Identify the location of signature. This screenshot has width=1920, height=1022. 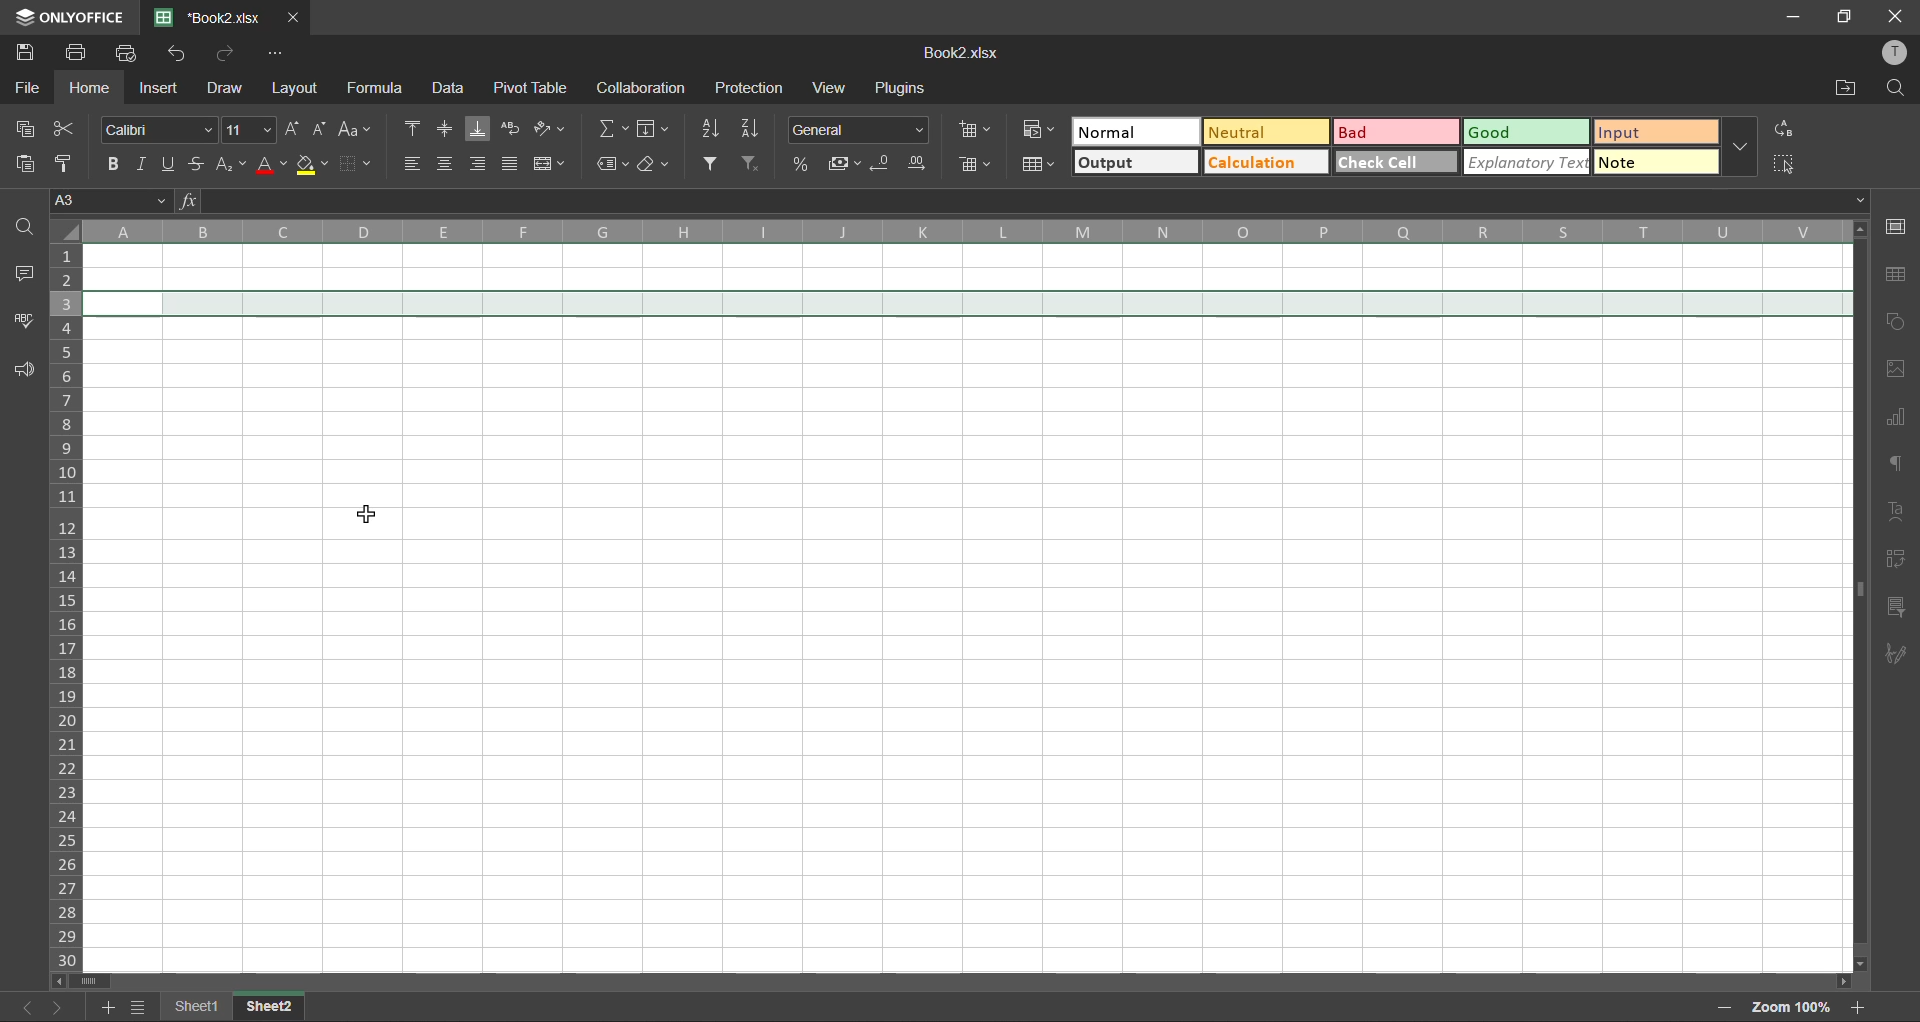
(1898, 654).